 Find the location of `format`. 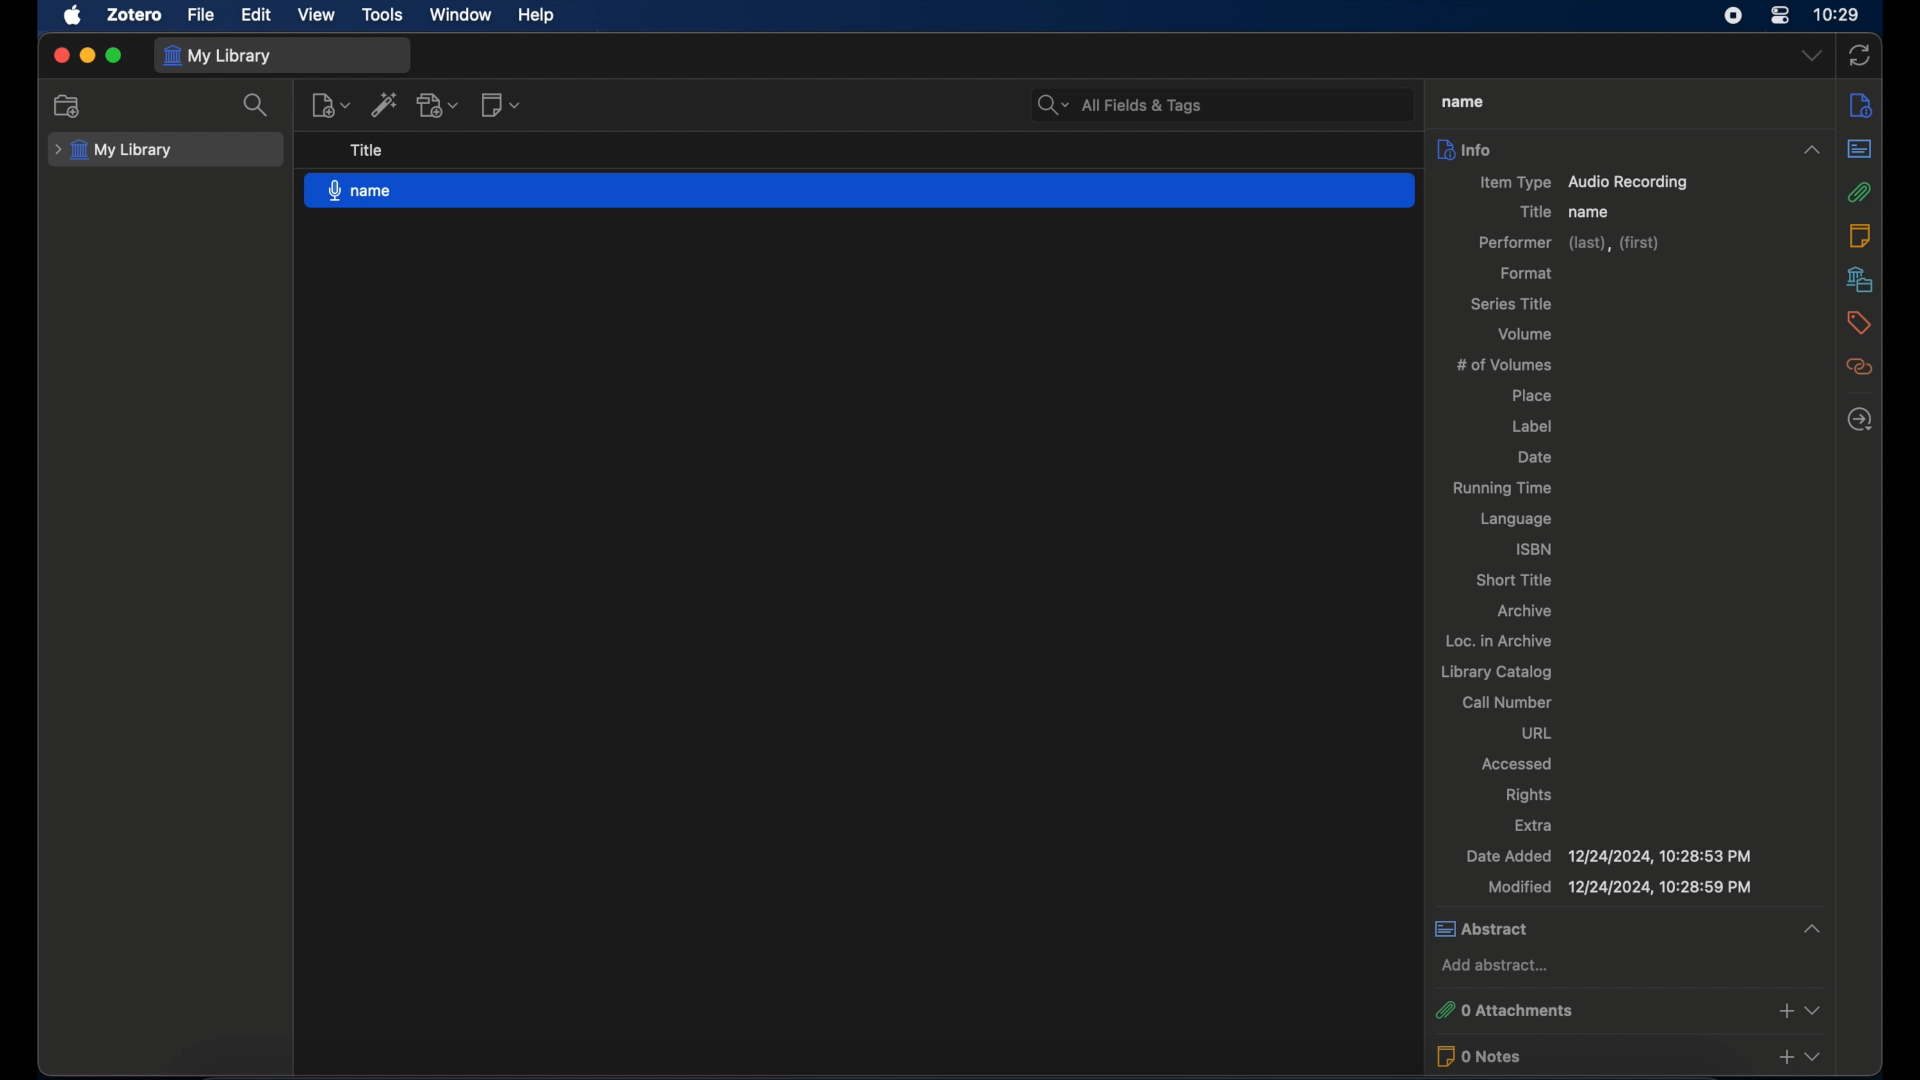

format is located at coordinates (1529, 273).